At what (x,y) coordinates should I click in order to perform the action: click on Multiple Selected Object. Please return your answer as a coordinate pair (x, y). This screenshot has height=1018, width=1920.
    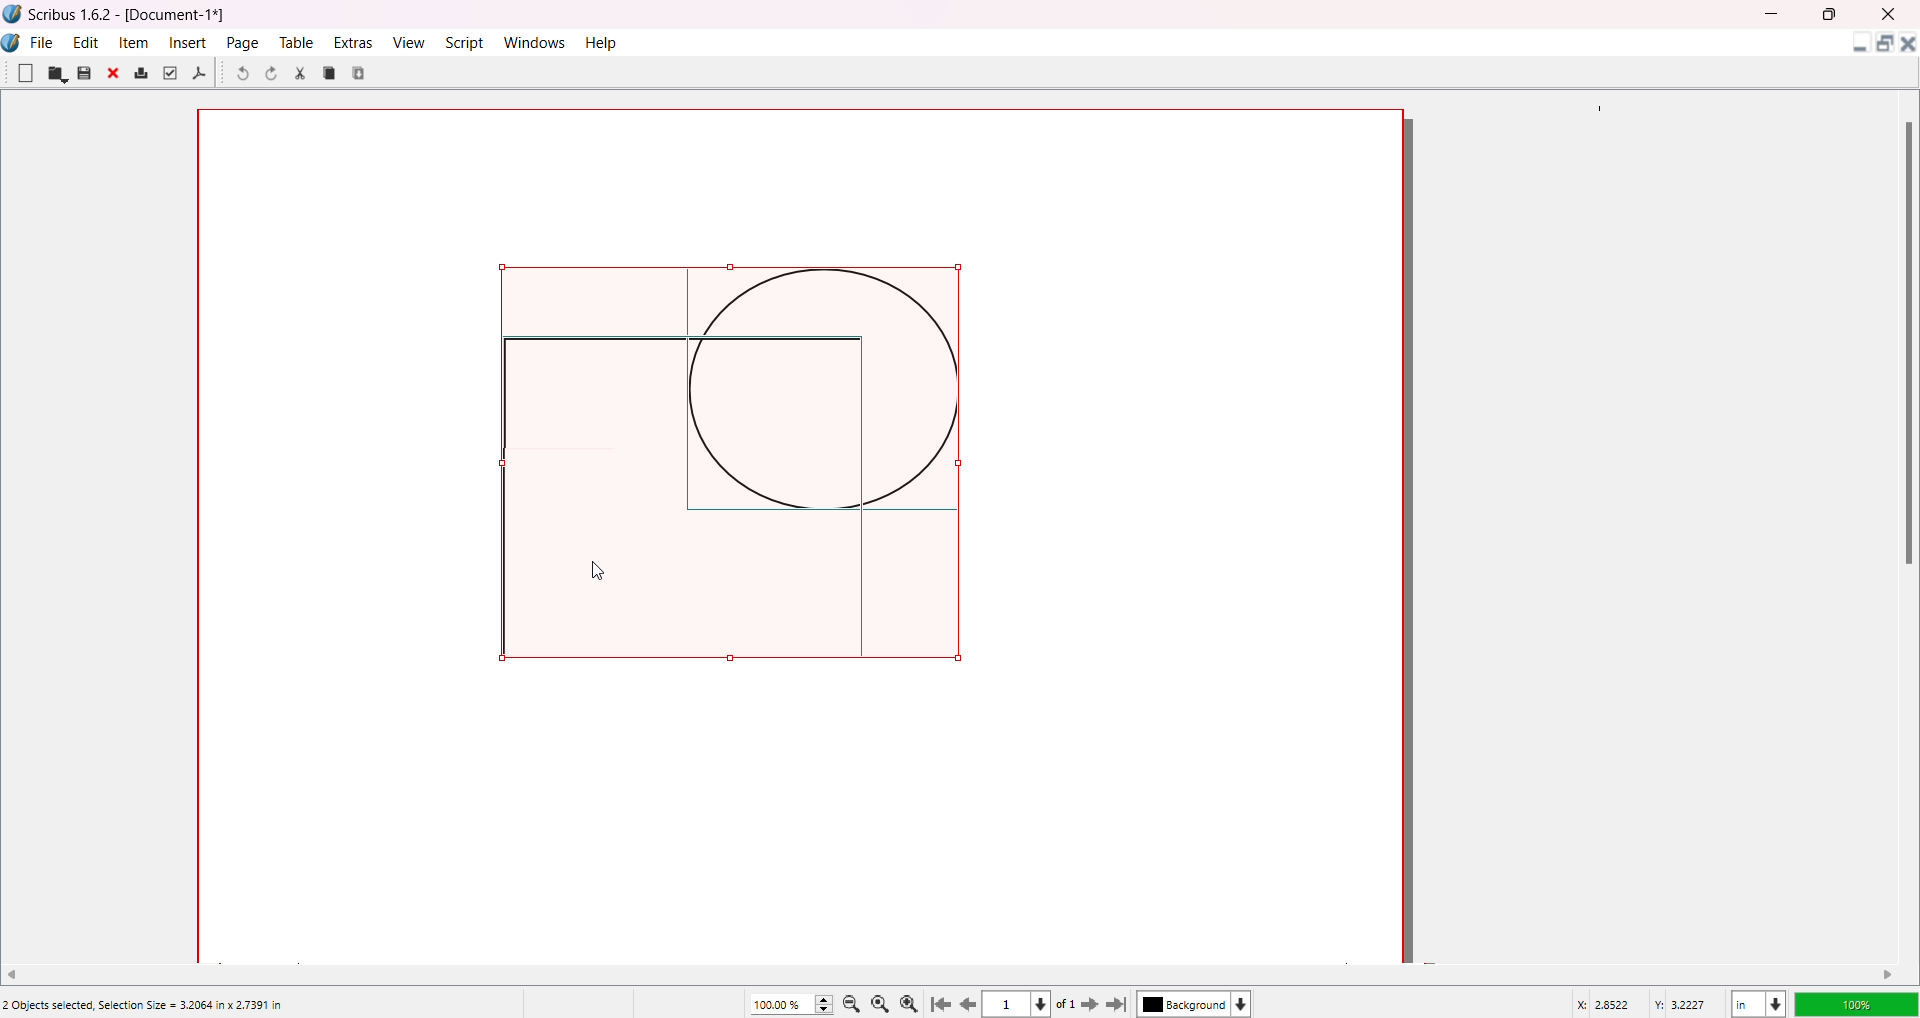
    Looking at the image, I should click on (737, 463).